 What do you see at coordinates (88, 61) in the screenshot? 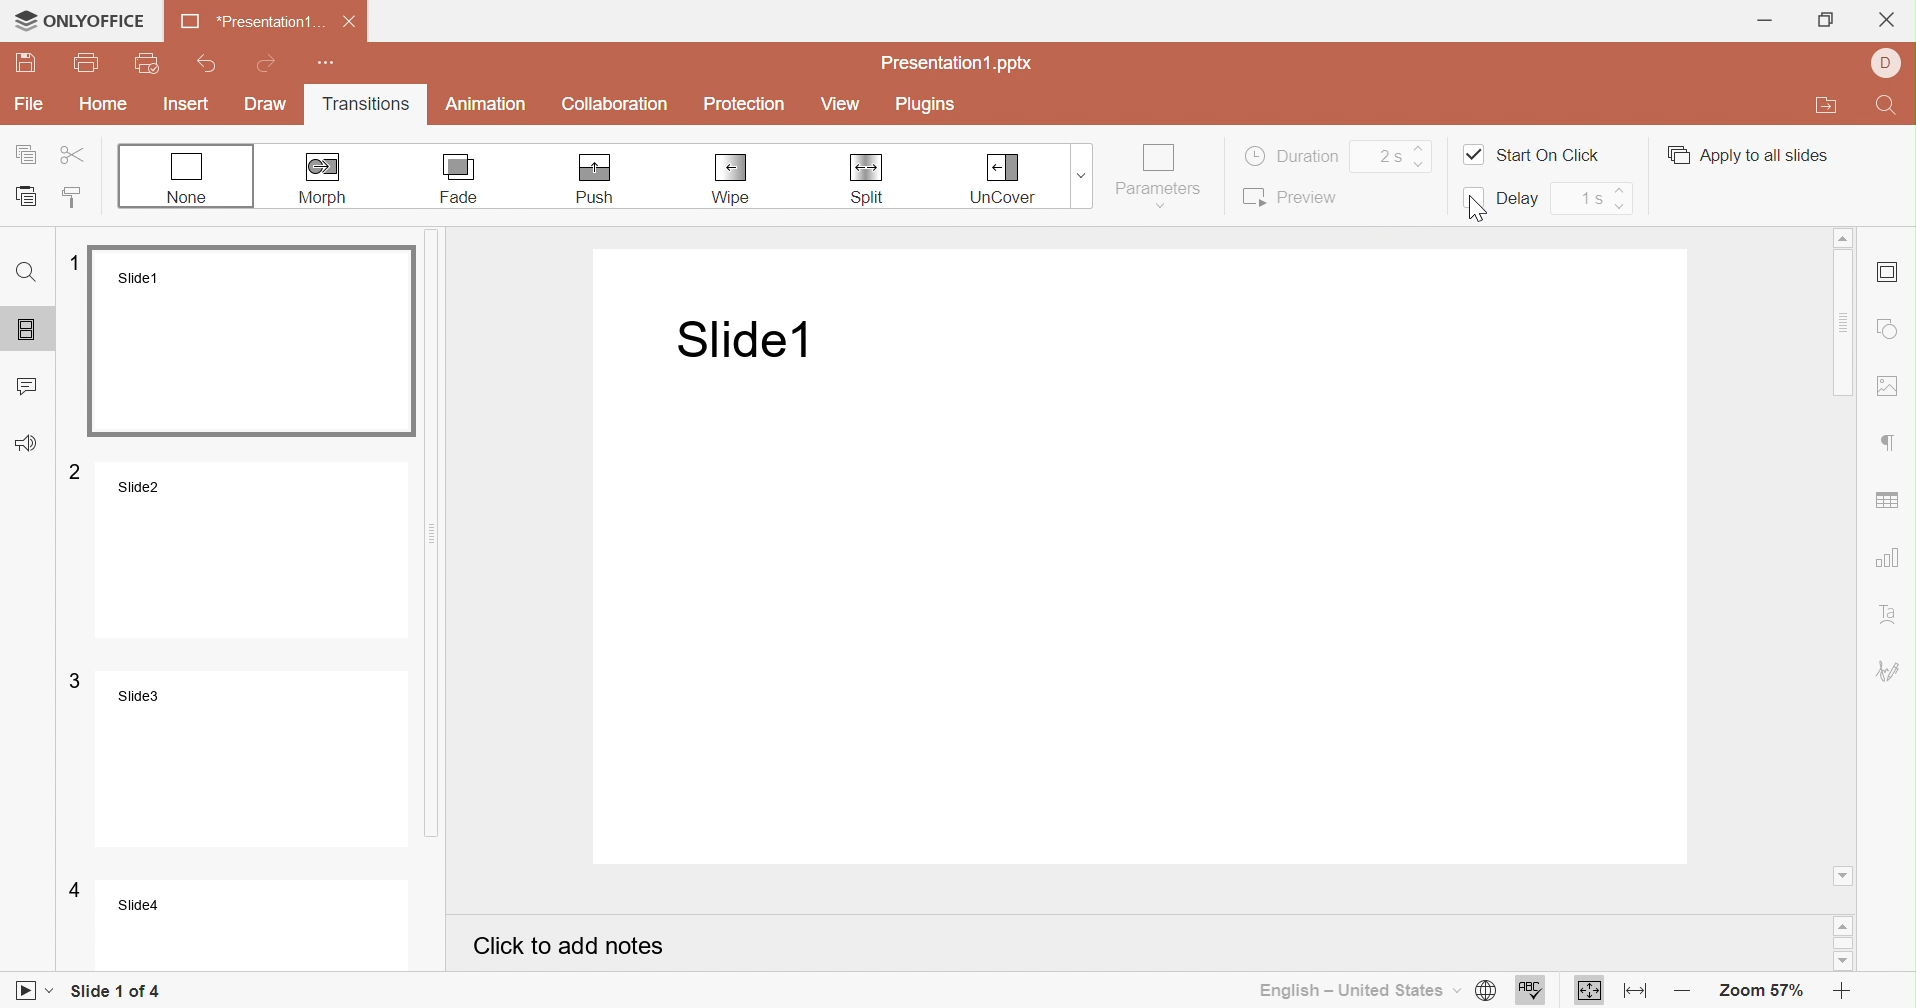
I see `Print file` at bounding box center [88, 61].